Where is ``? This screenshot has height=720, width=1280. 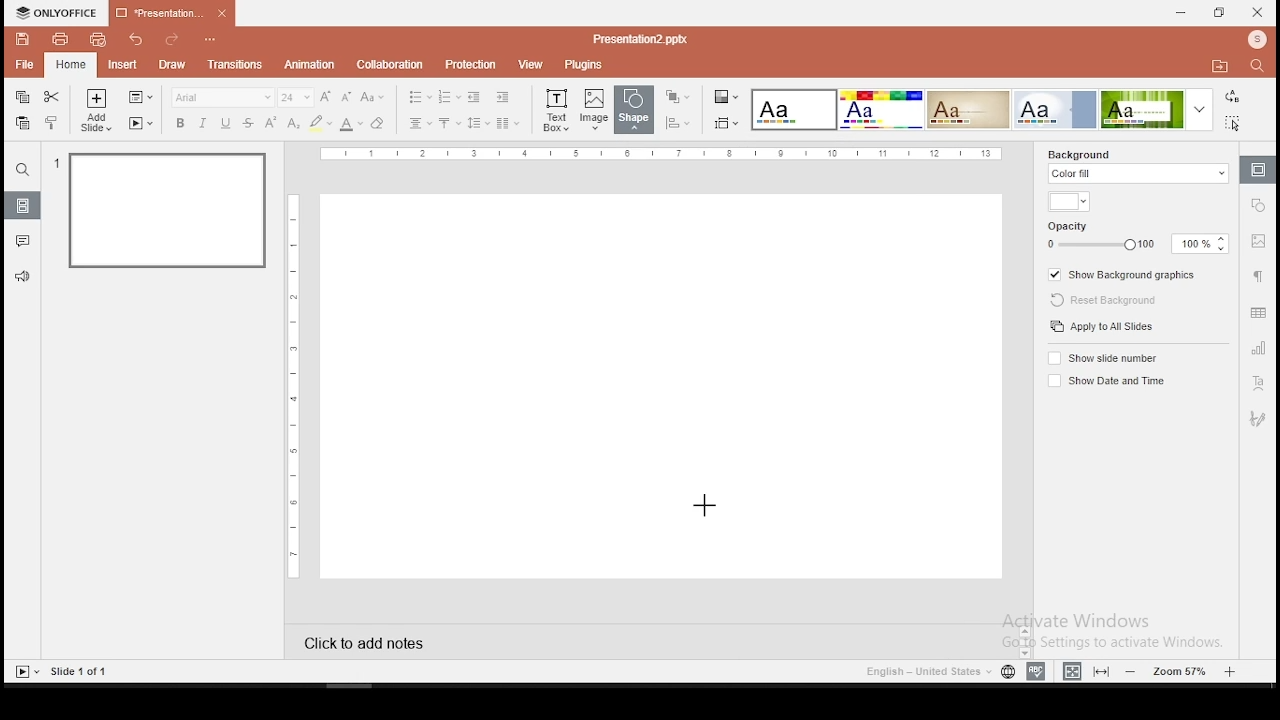
 is located at coordinates (1256, 419).